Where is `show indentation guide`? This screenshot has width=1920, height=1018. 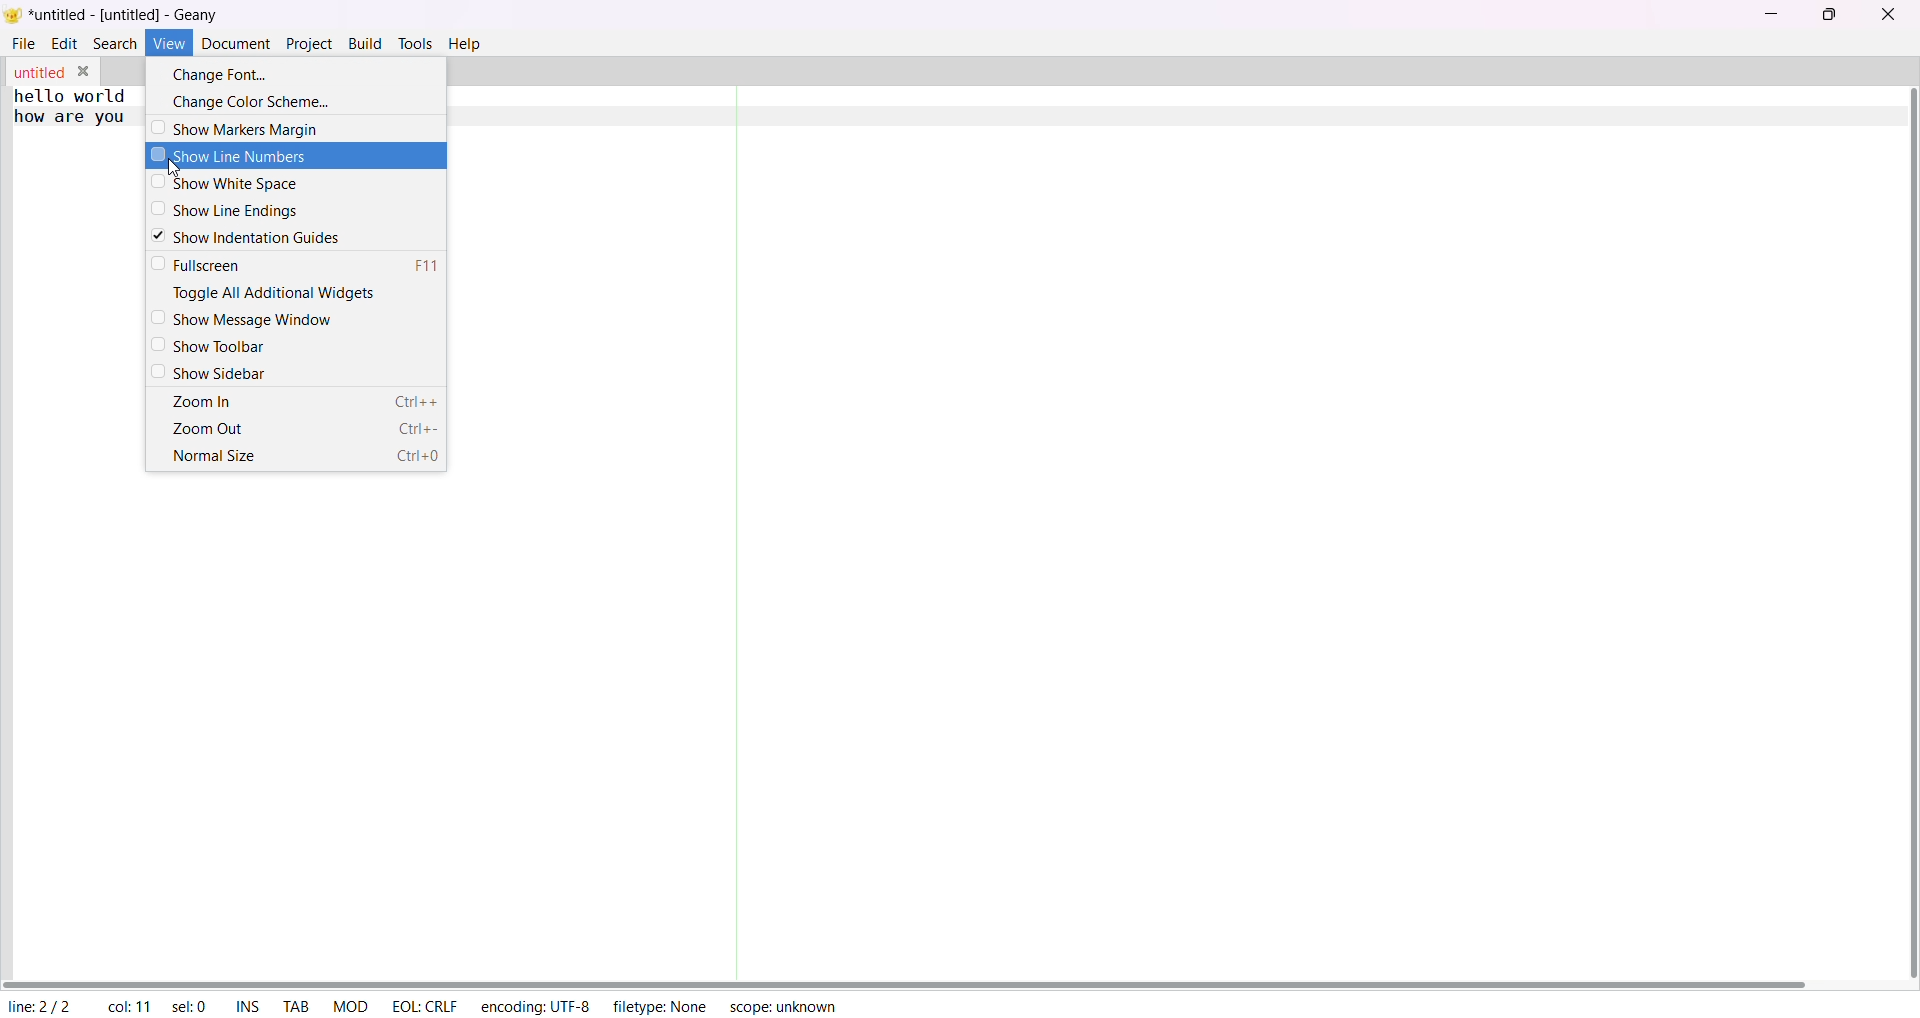 show indentation guide is located at coordinates (250, 239).